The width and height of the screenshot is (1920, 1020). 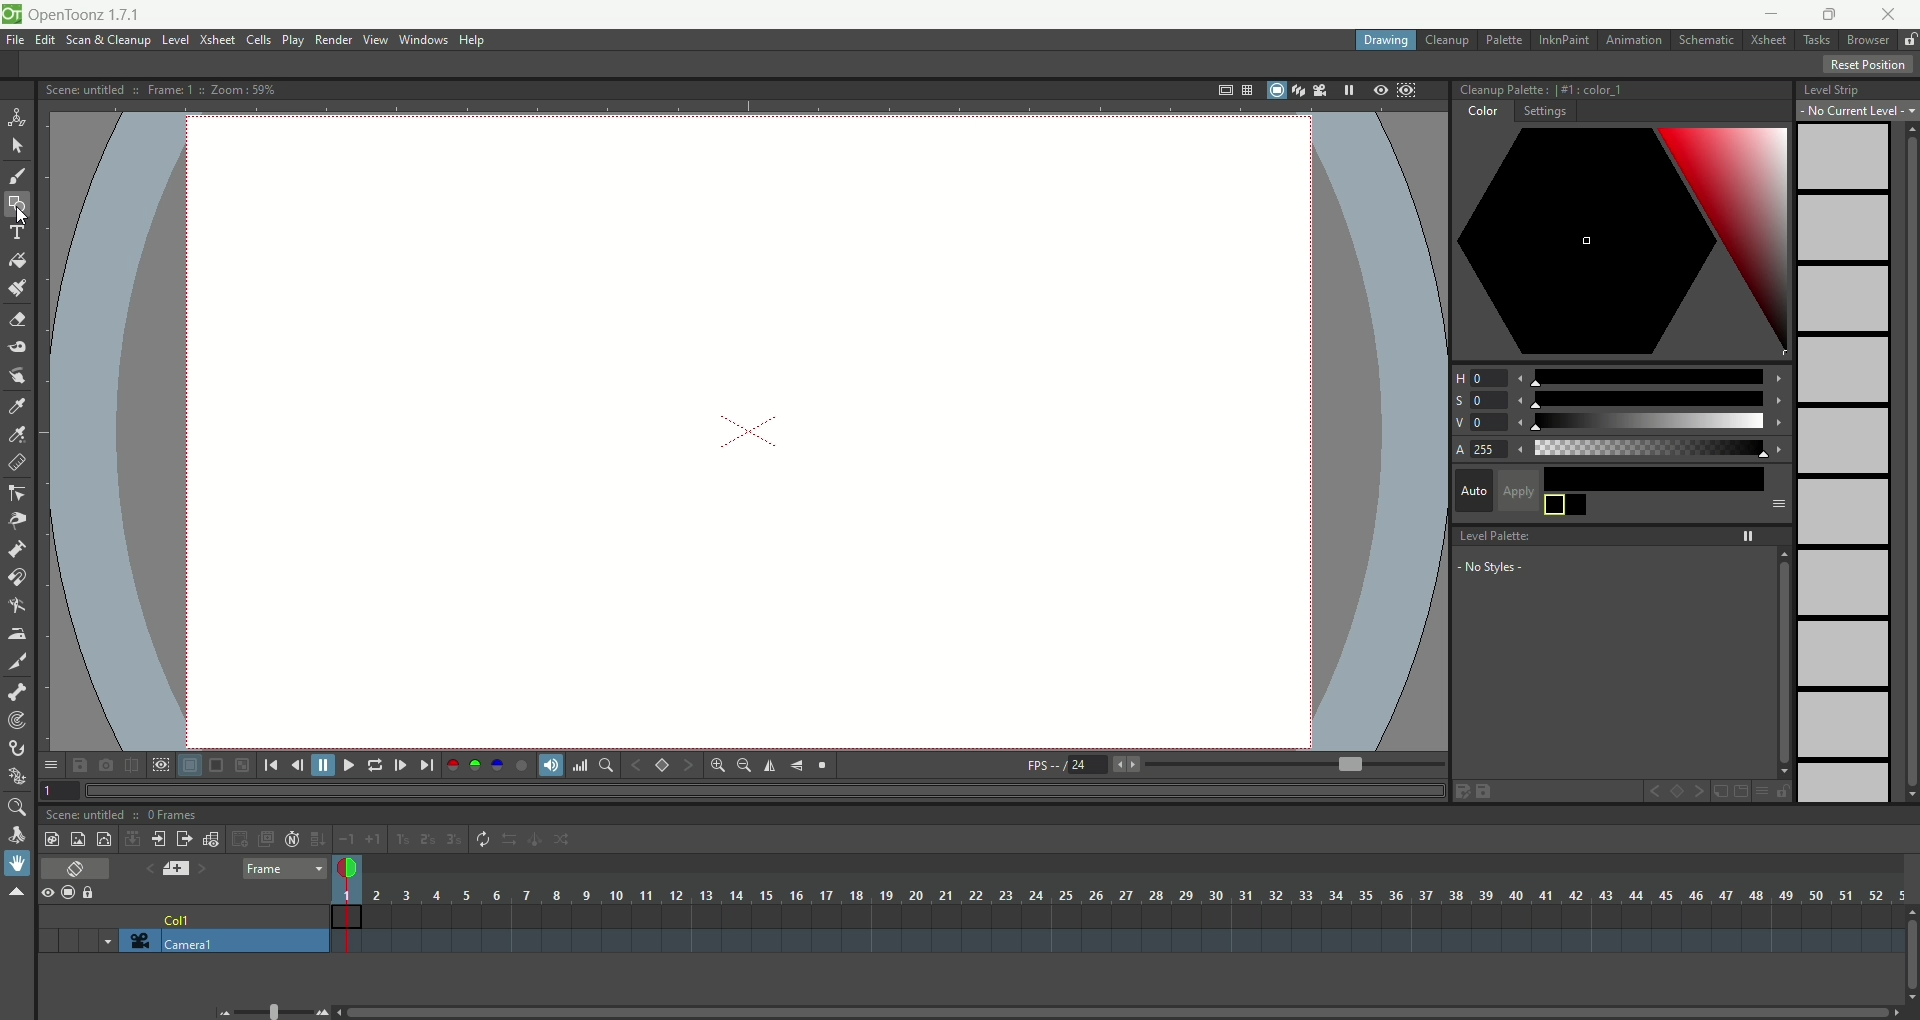 What do you see at coordinates (1782, 662) in the screenshot?
I see `verical scrollbar` at bounding box center [1782, 662].